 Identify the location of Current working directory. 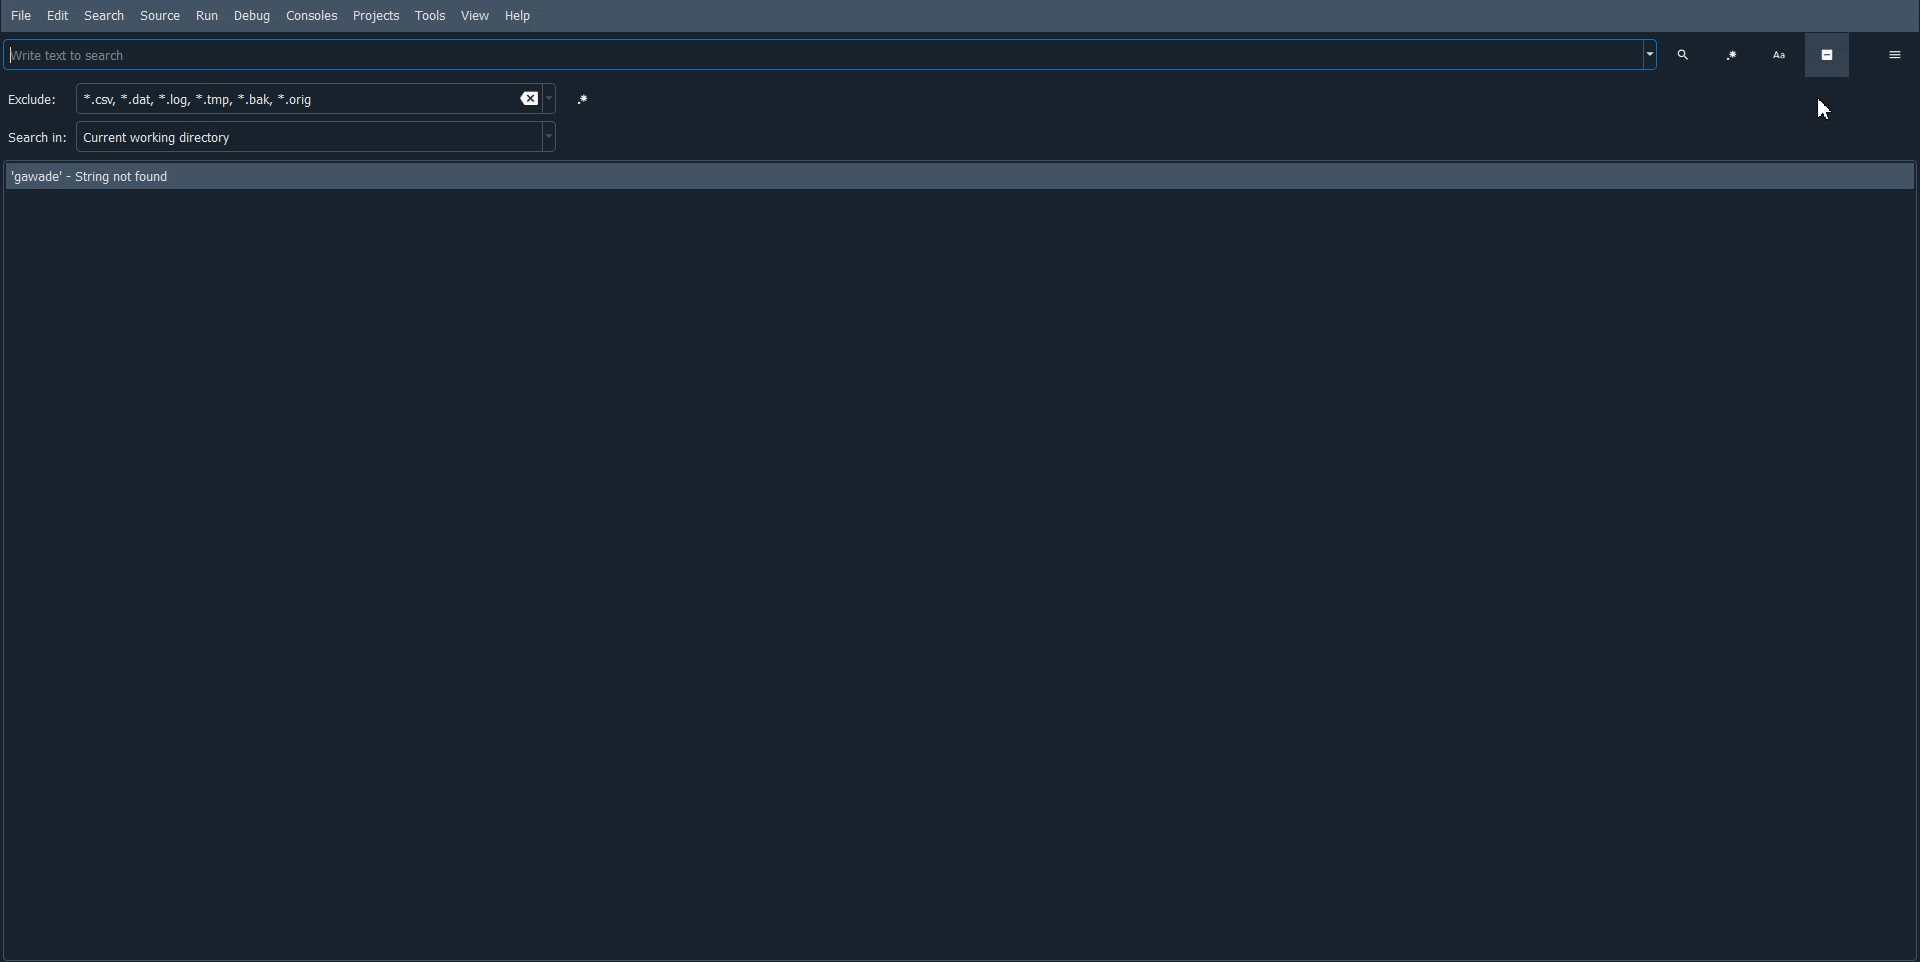
(317, 139).